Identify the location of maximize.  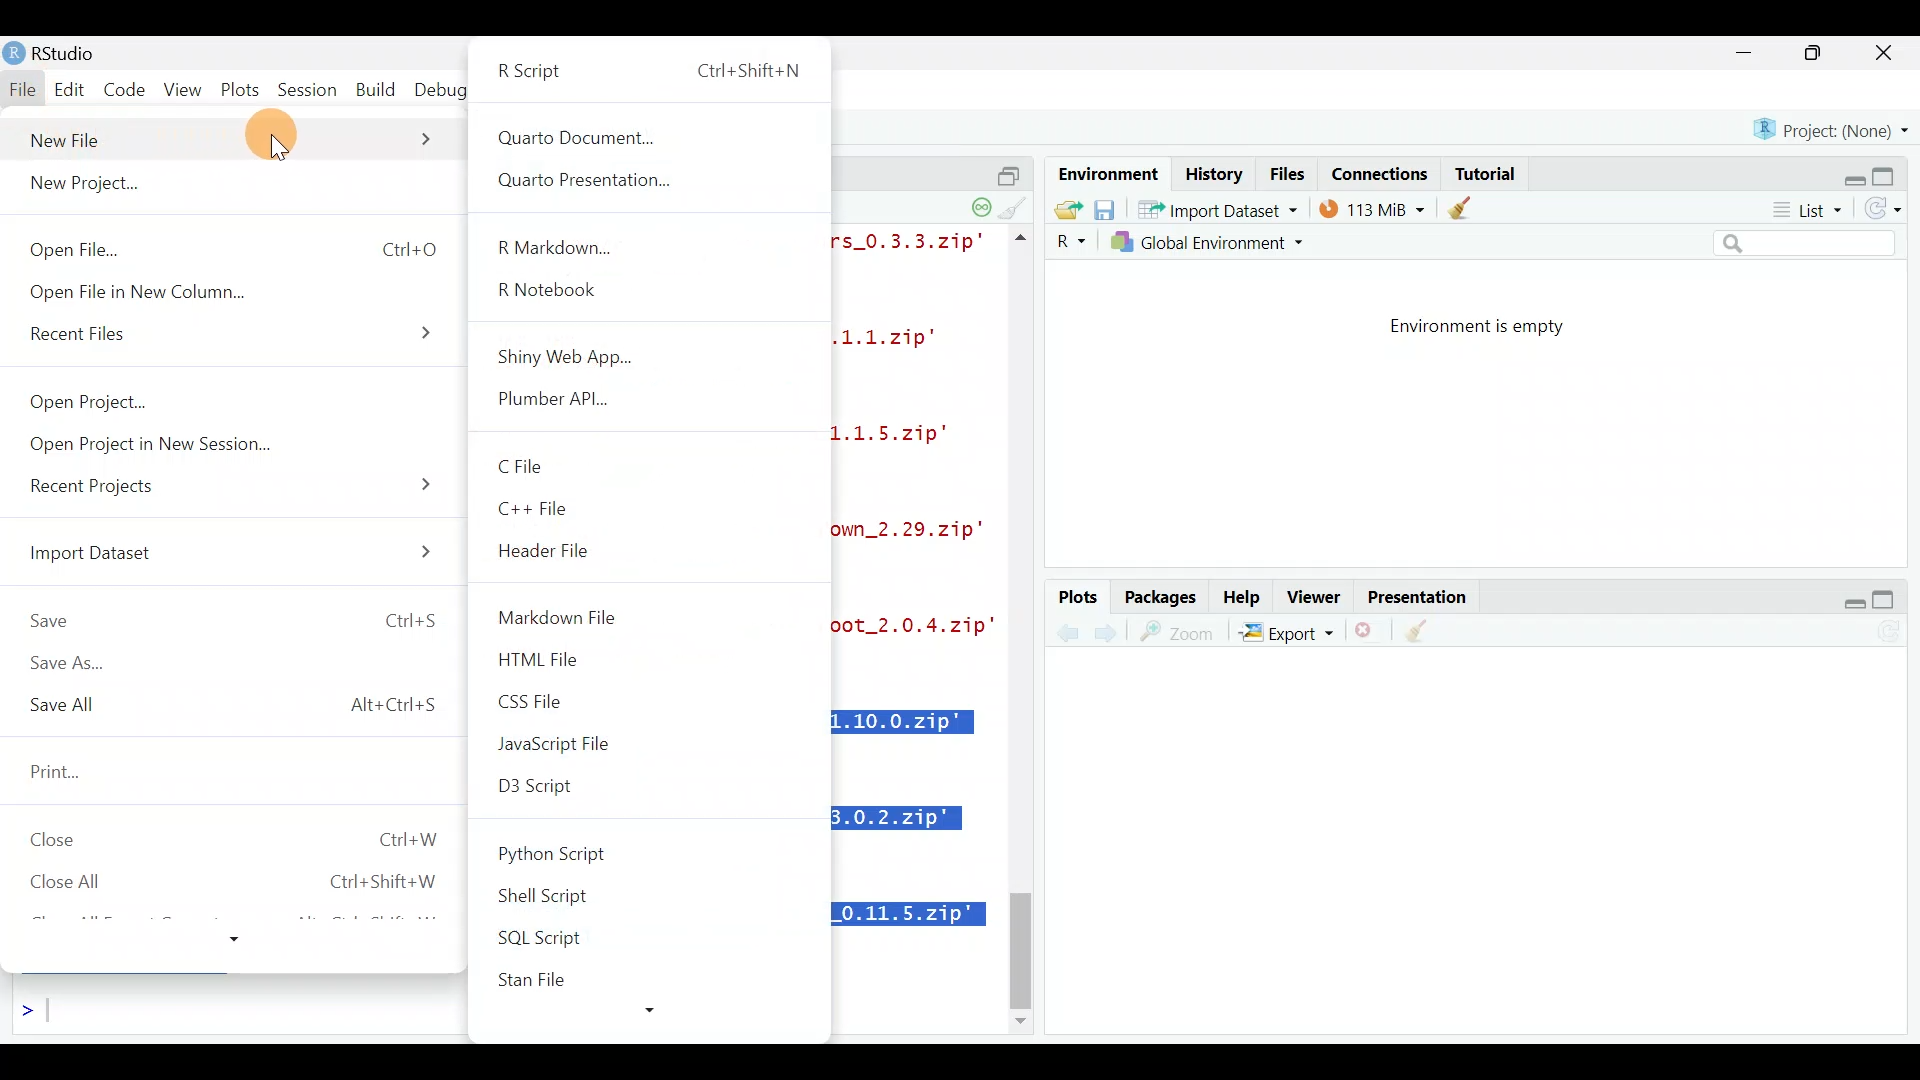
(1892, 599).